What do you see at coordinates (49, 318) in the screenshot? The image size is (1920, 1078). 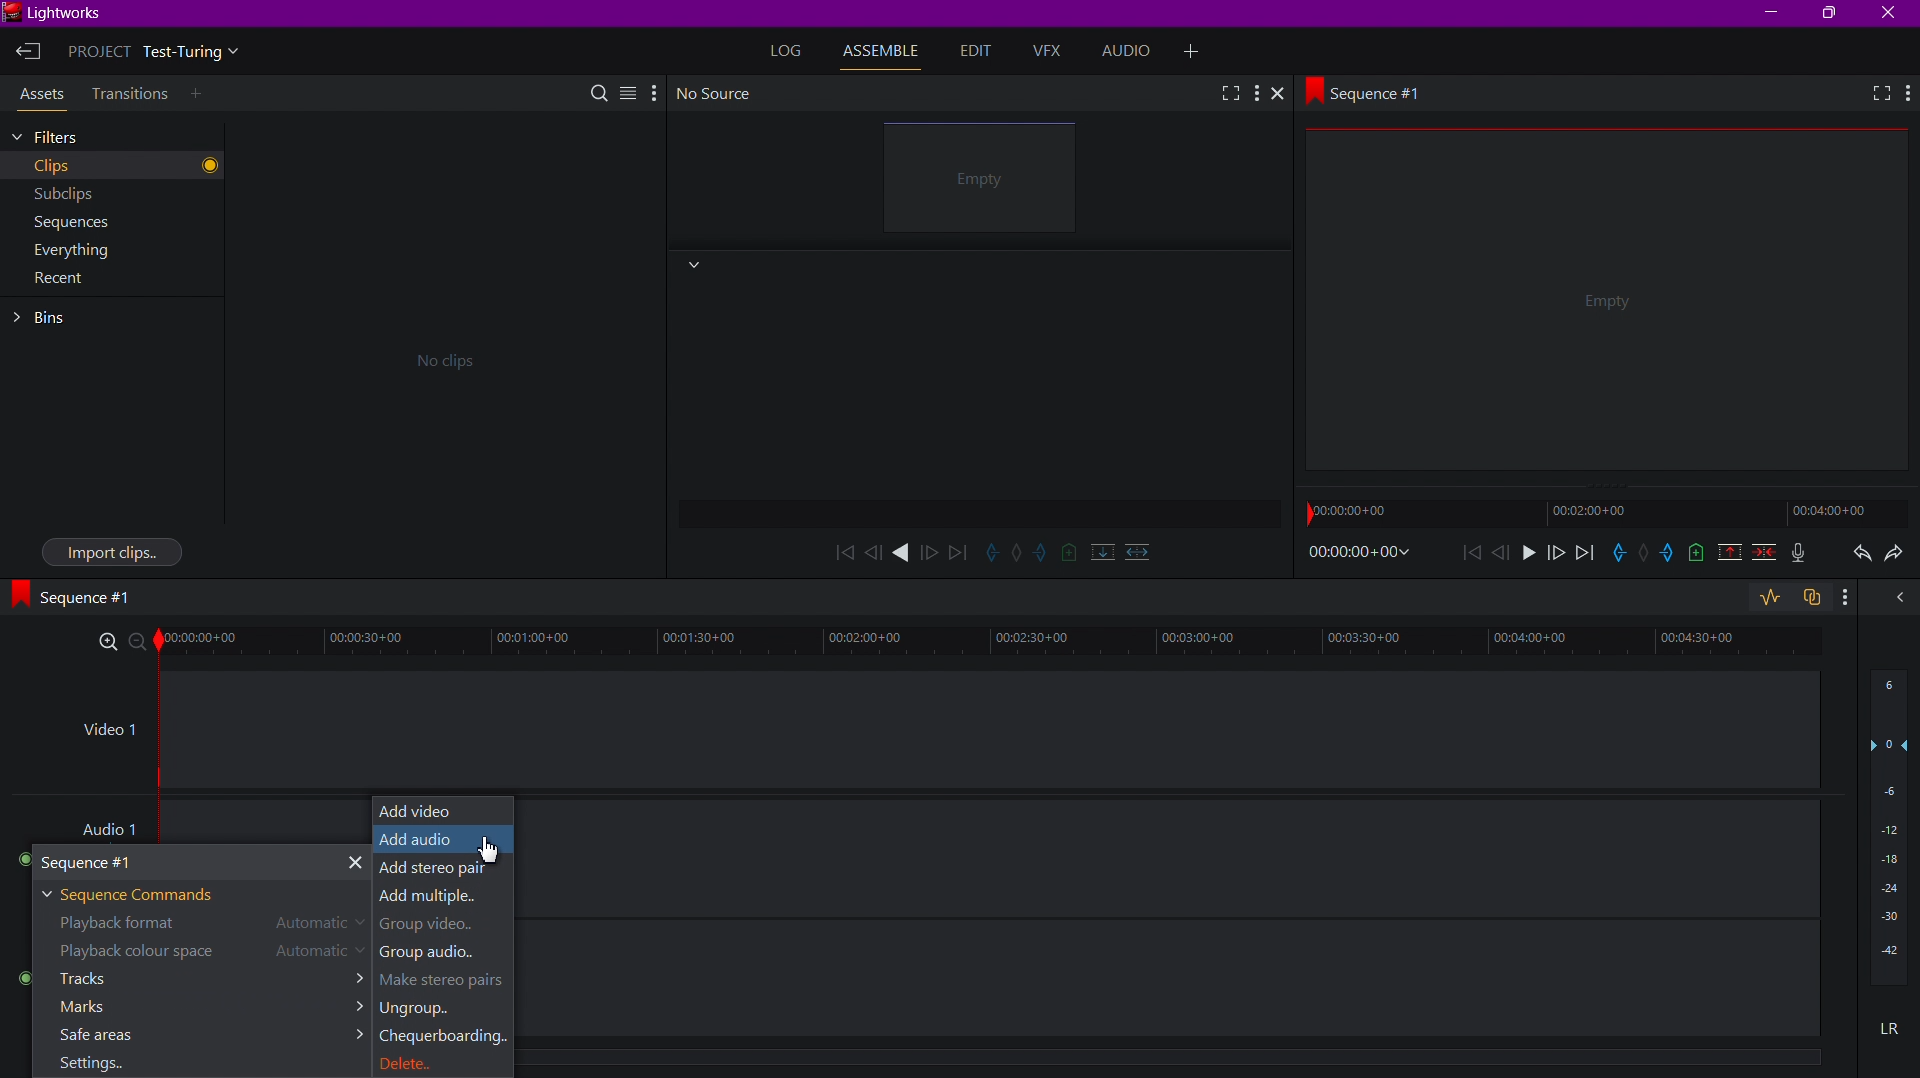 I see `Bins` at bounding box center [49, 318].